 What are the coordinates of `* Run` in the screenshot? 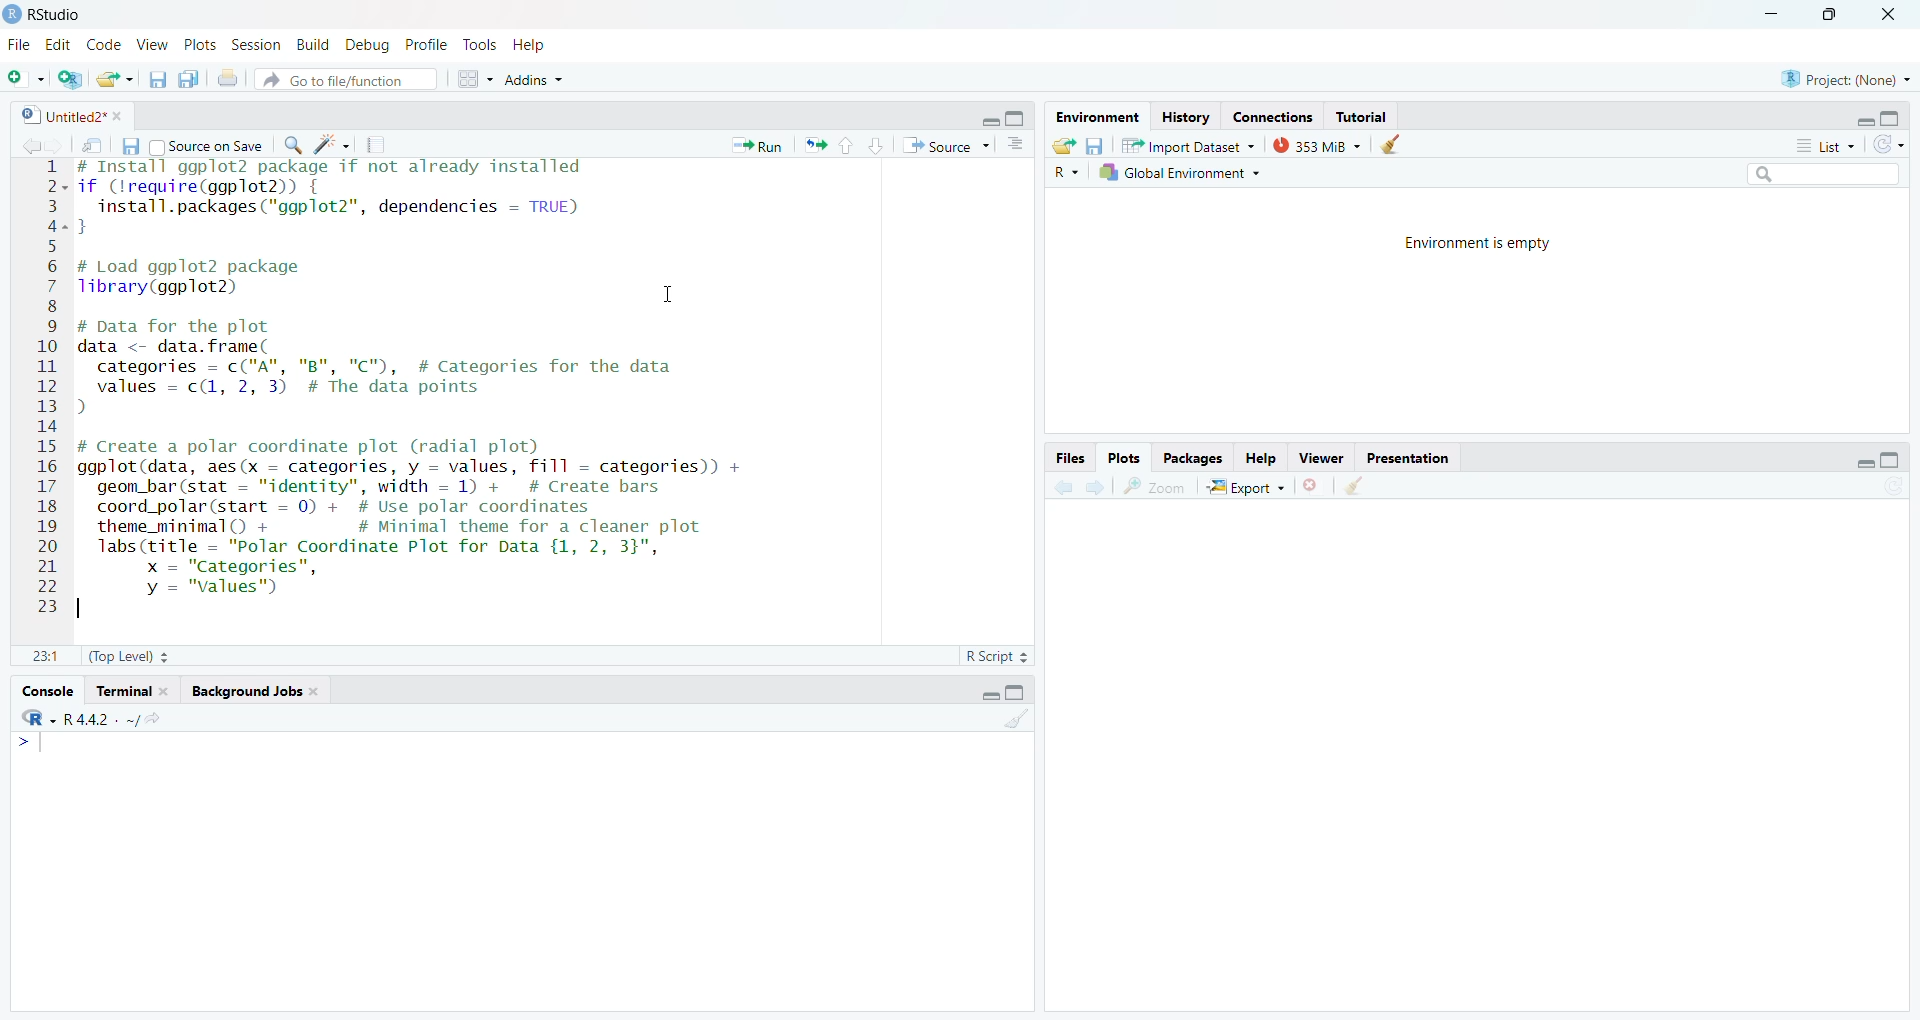 It's located at (749, 148).